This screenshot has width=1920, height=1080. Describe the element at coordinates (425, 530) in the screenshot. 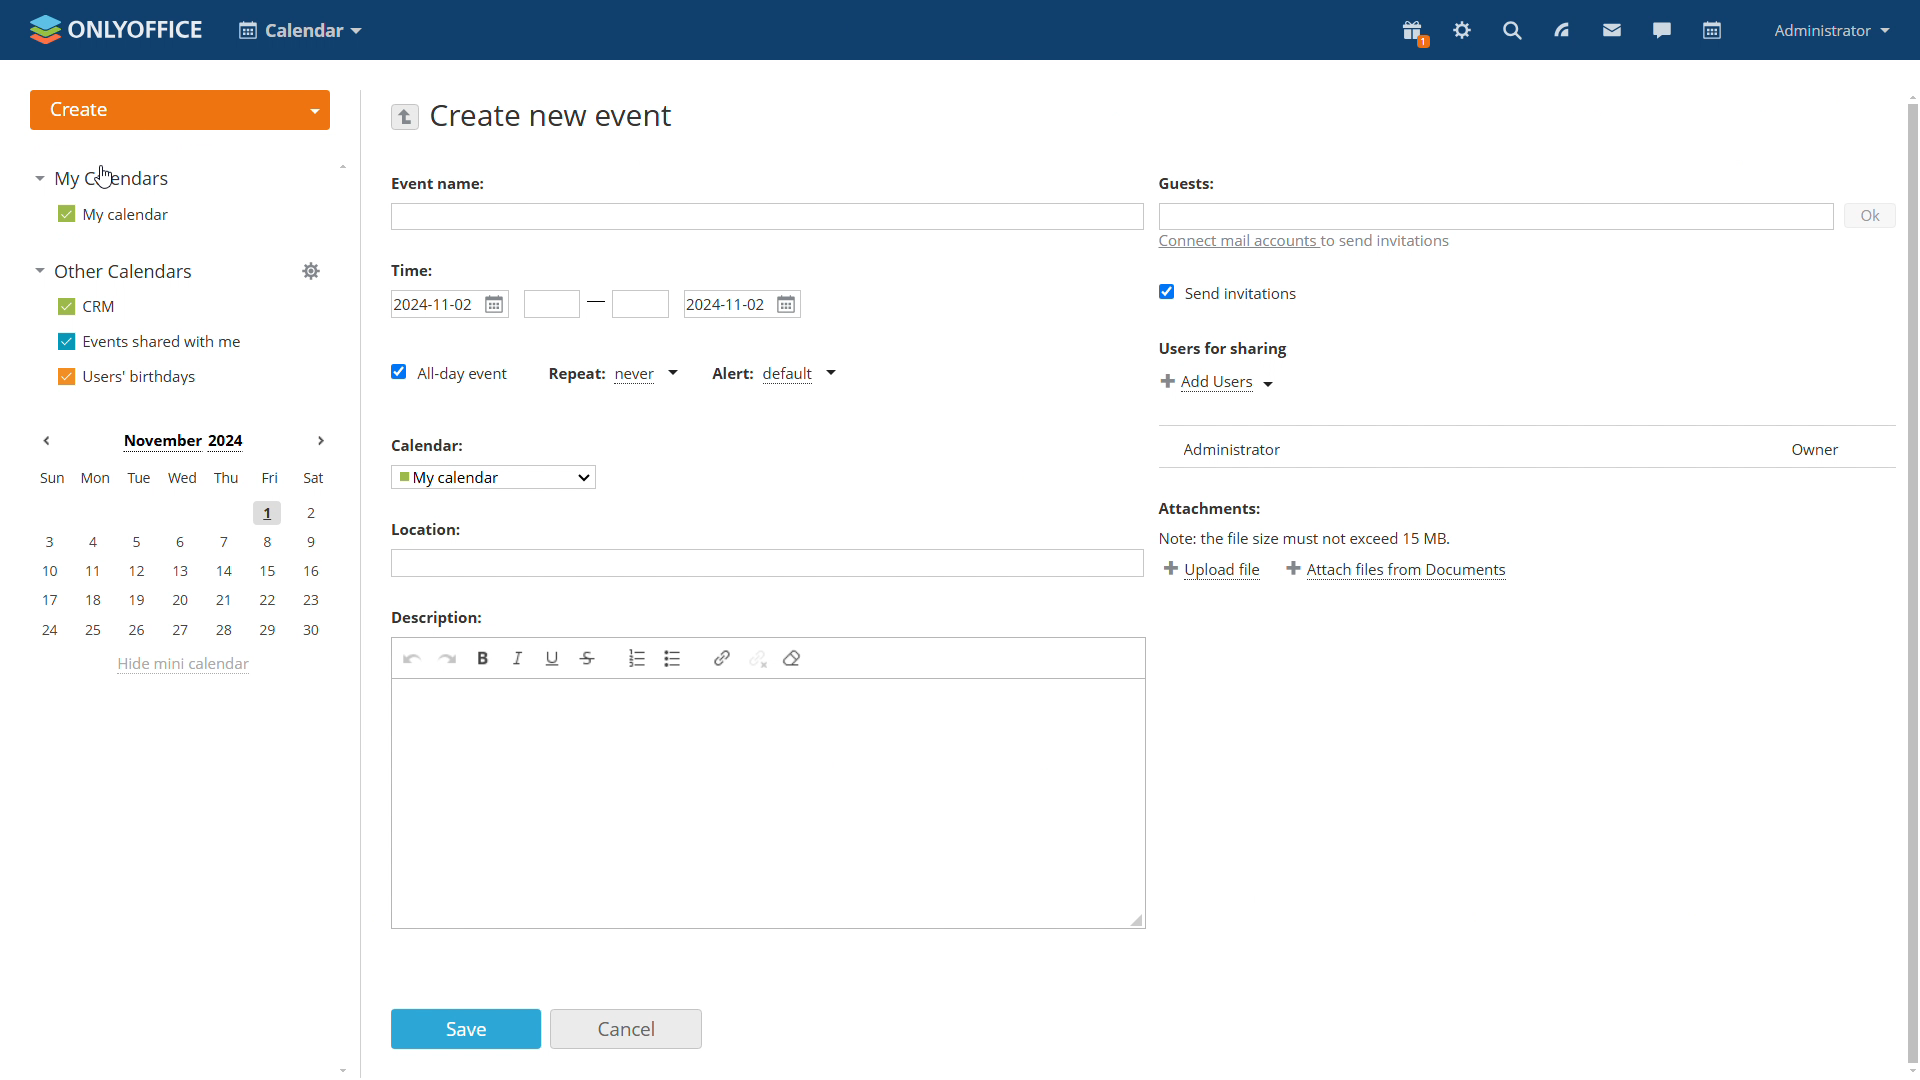

I see `Location` at that location.